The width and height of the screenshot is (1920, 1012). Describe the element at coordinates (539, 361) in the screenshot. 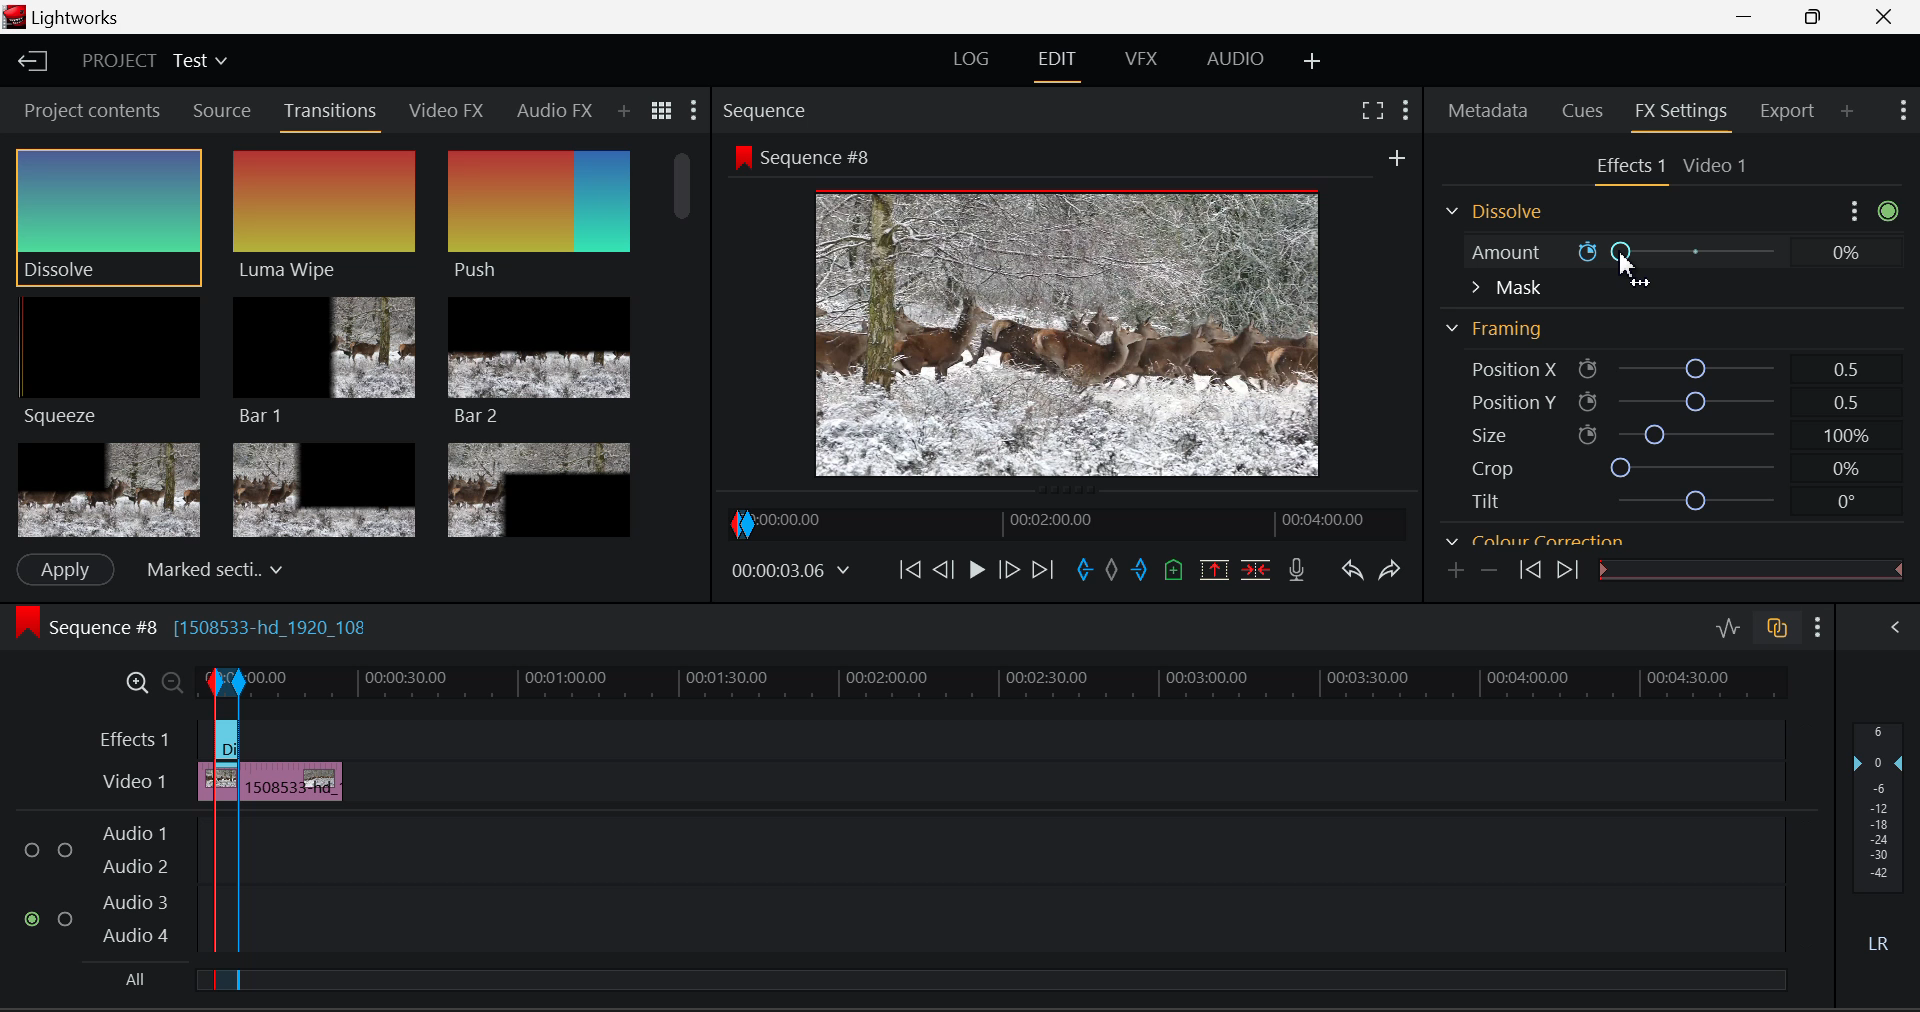

I see `Bar 2` at that location.